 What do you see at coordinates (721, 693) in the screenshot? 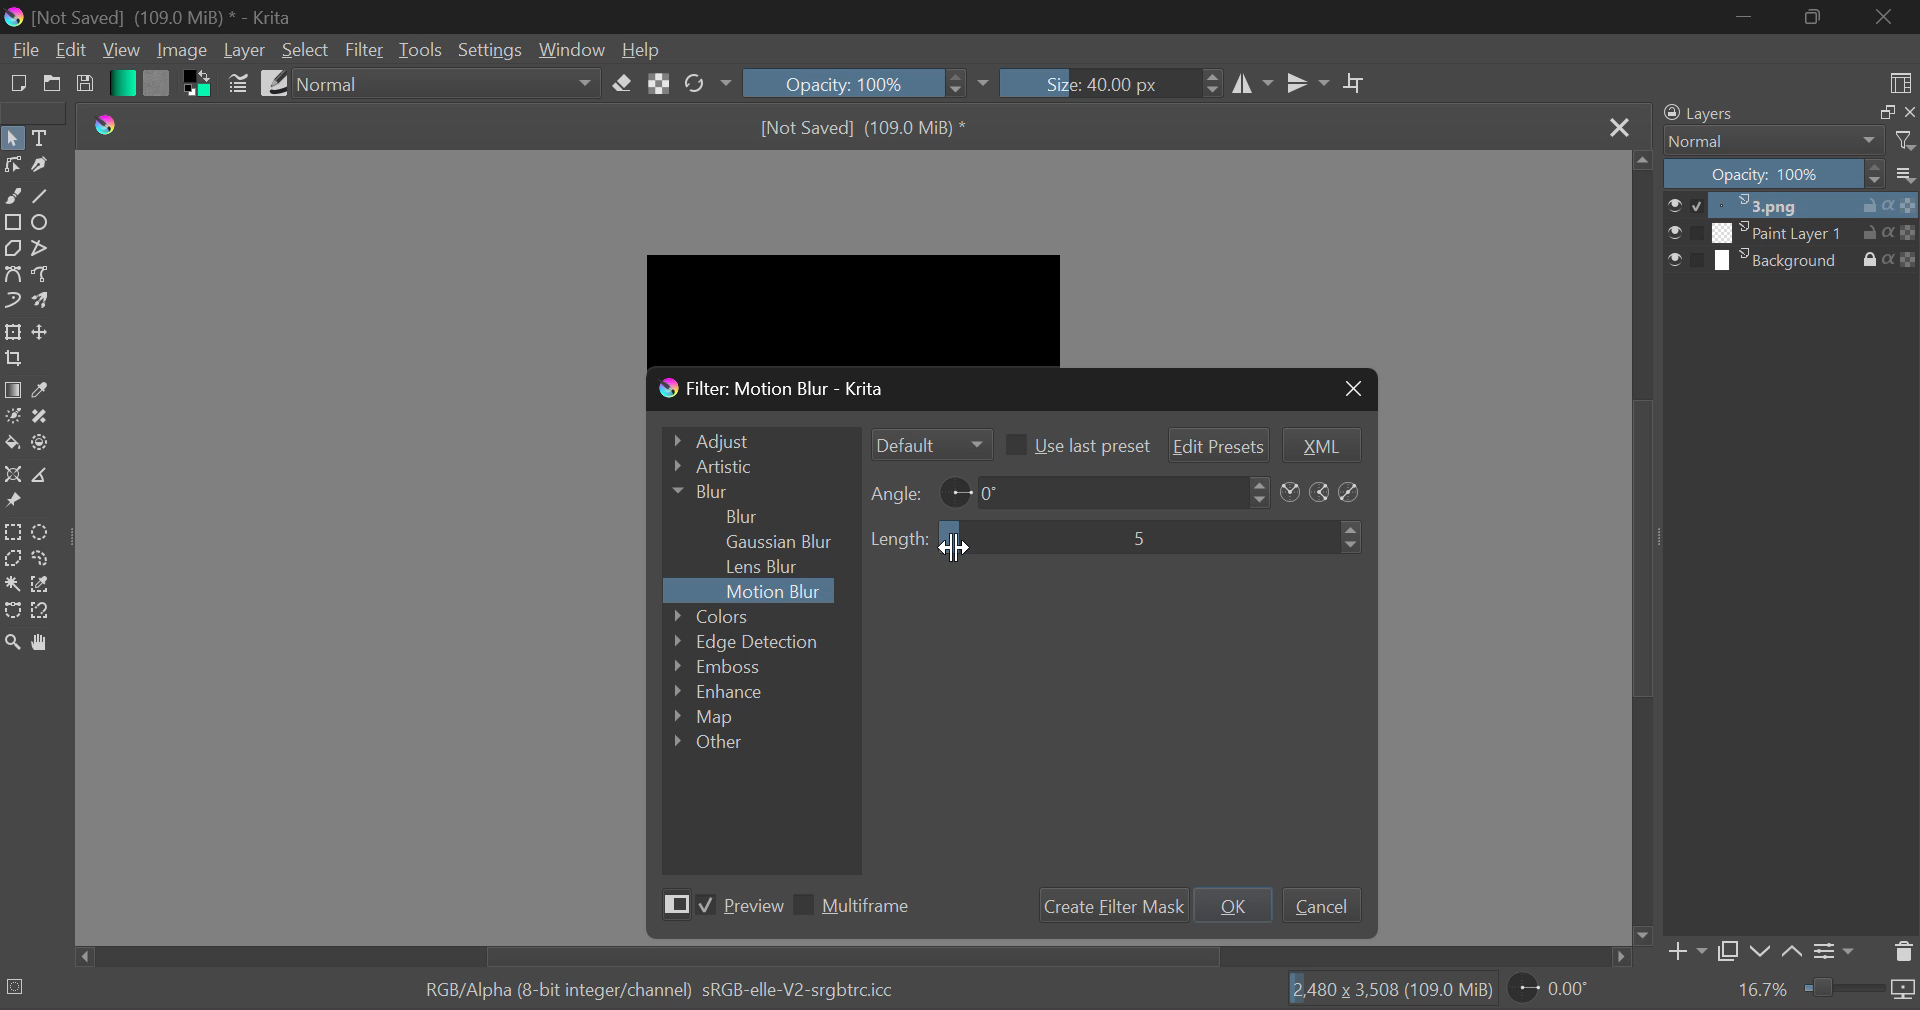
I see `Enhance` at bounding box center [721, 693].